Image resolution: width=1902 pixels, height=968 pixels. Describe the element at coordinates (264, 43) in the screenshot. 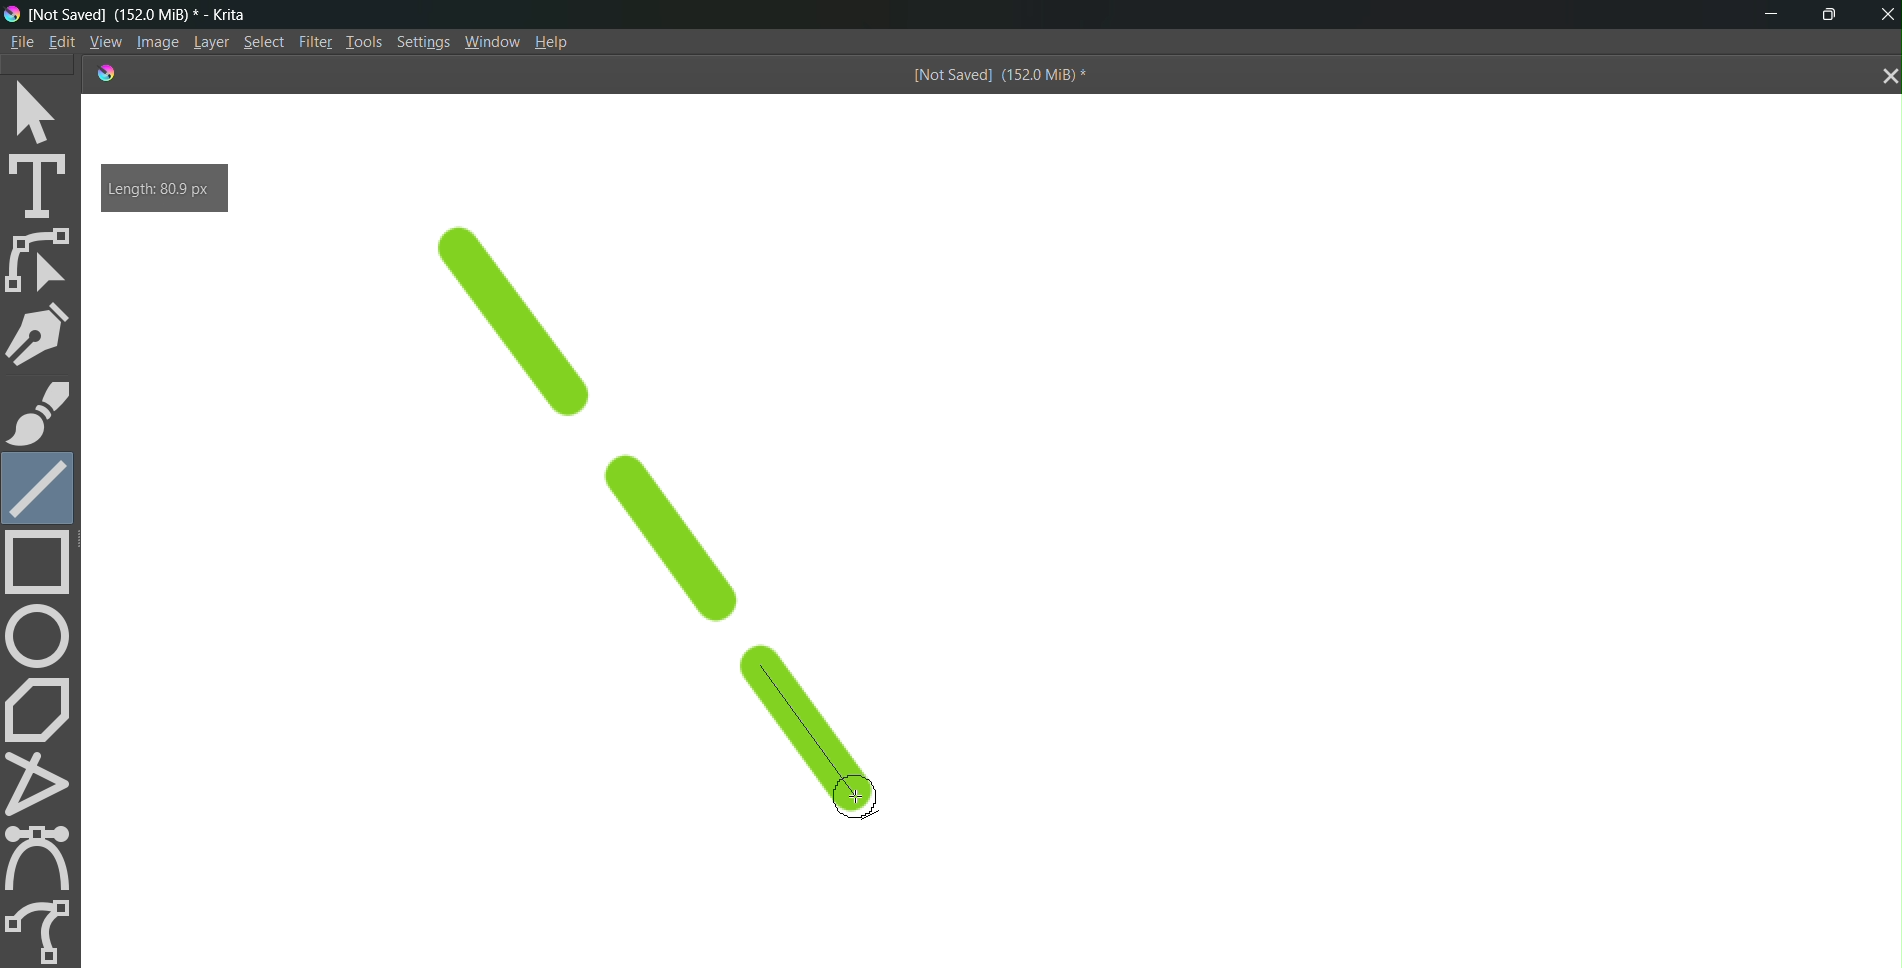

I see `Select` at that location.